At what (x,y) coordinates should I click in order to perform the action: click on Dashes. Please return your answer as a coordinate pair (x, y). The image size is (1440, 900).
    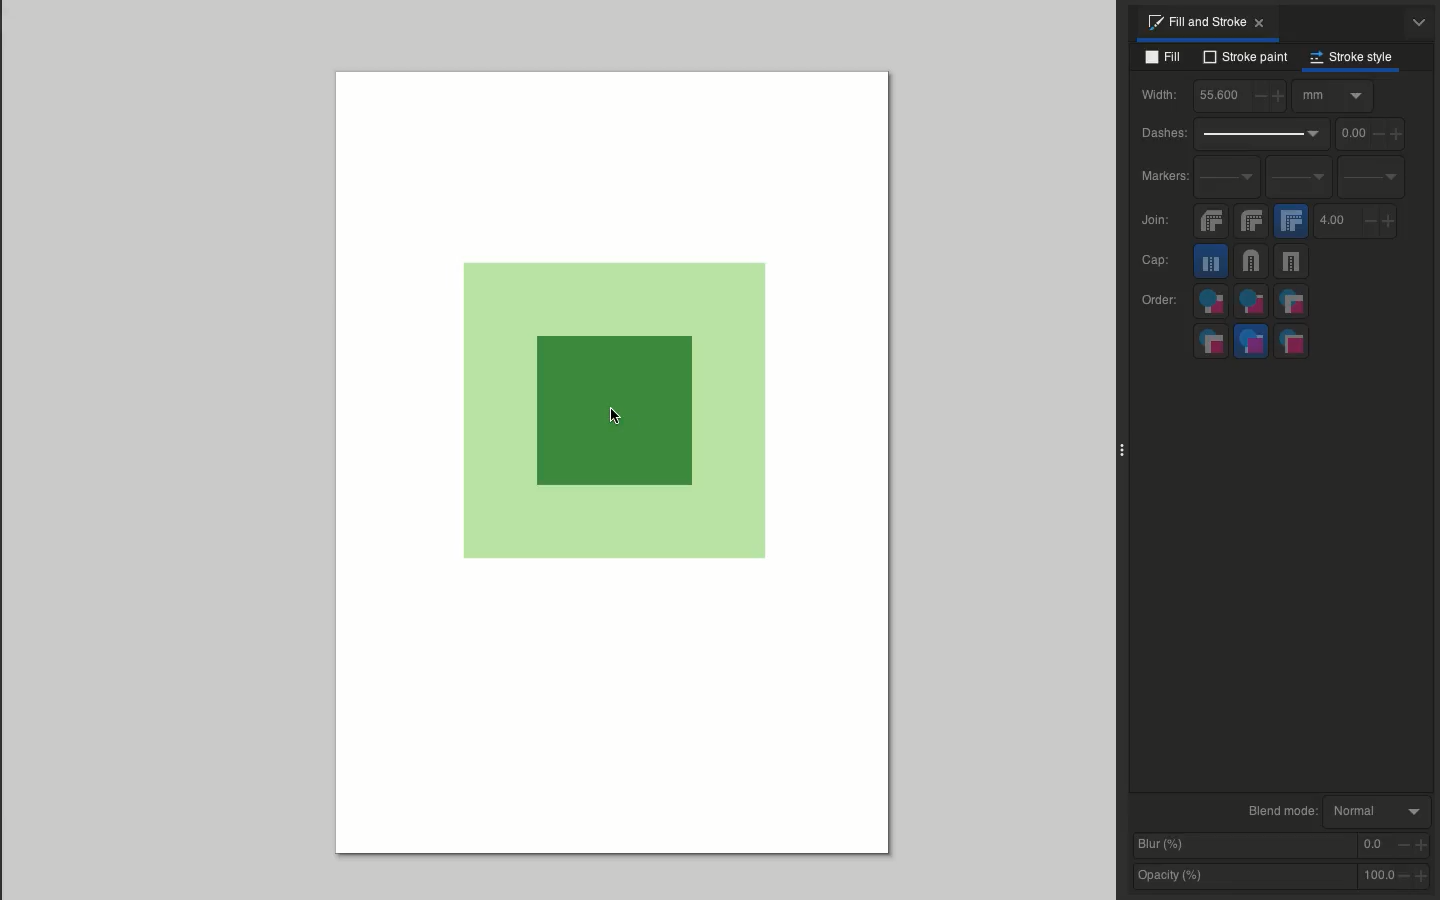
    Looking at the image, I should click on (1160, 132).